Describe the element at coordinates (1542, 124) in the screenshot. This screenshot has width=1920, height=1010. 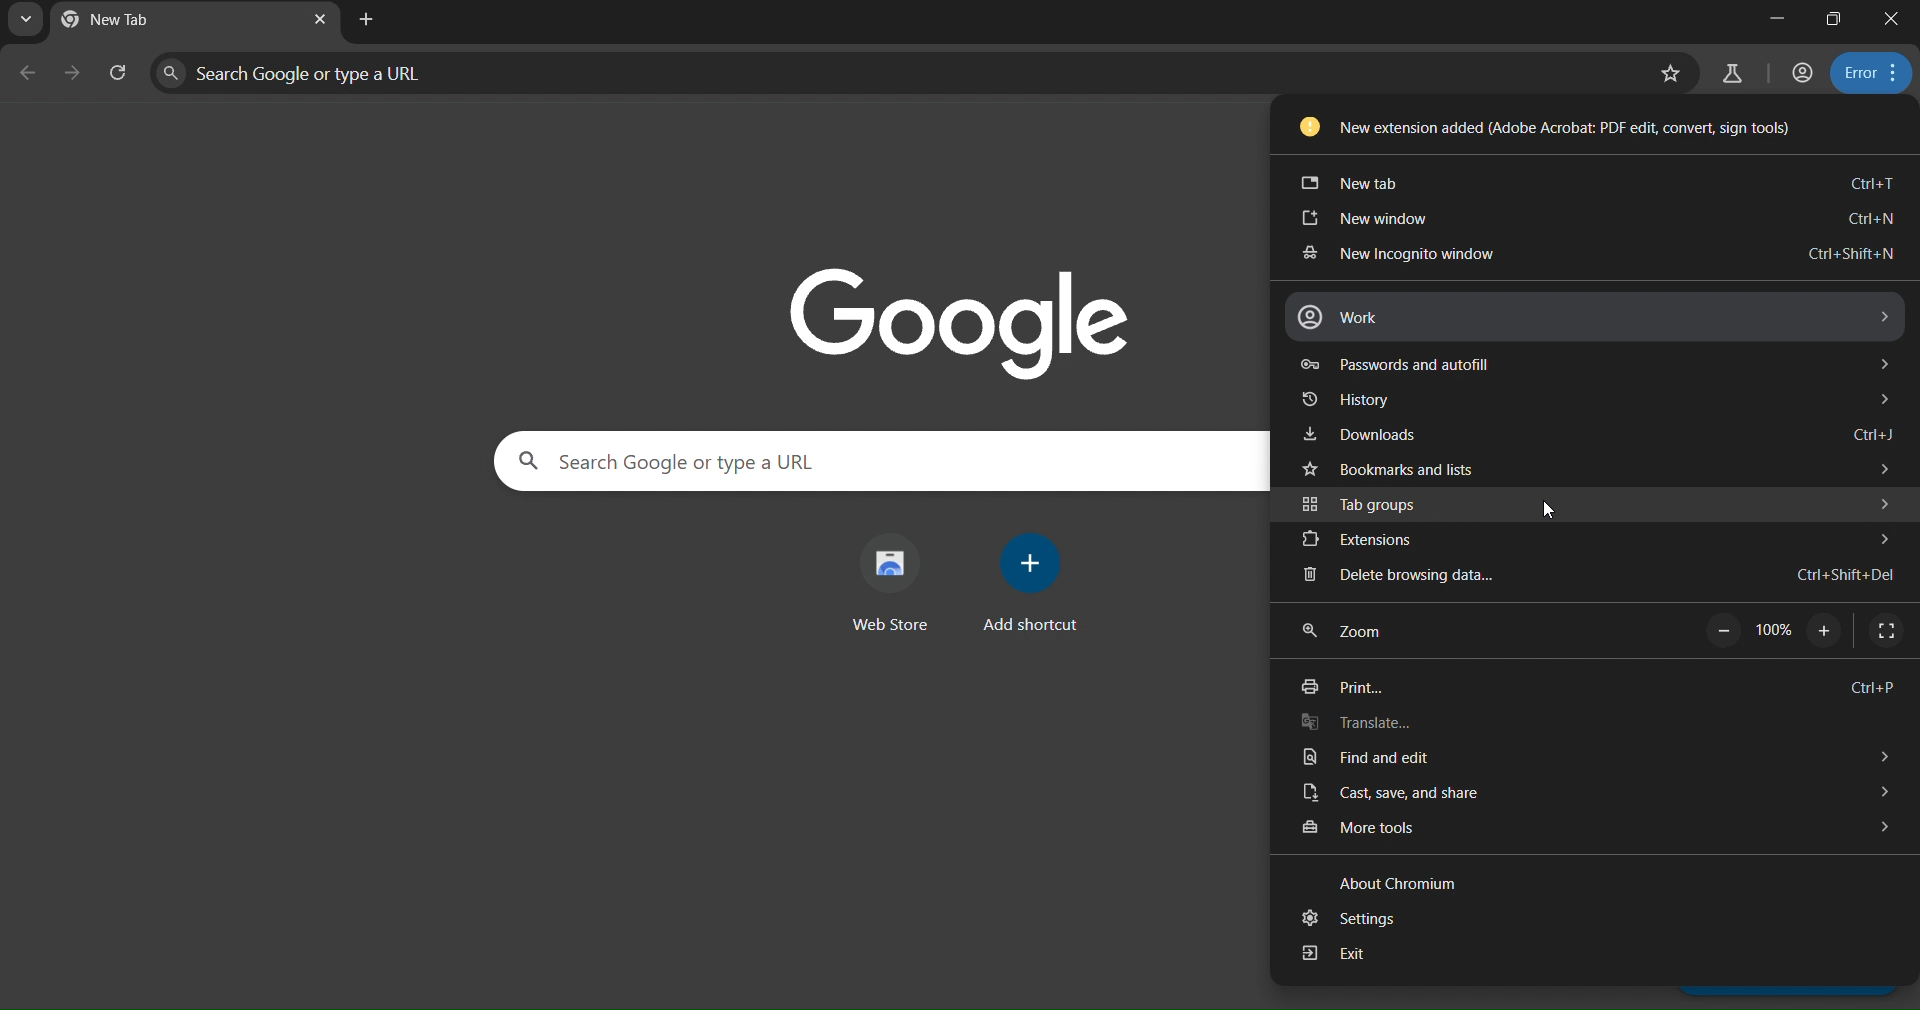
I see `New extension added (Adobe Acrobat: PDF edit, convert, sign tools)` at that location.